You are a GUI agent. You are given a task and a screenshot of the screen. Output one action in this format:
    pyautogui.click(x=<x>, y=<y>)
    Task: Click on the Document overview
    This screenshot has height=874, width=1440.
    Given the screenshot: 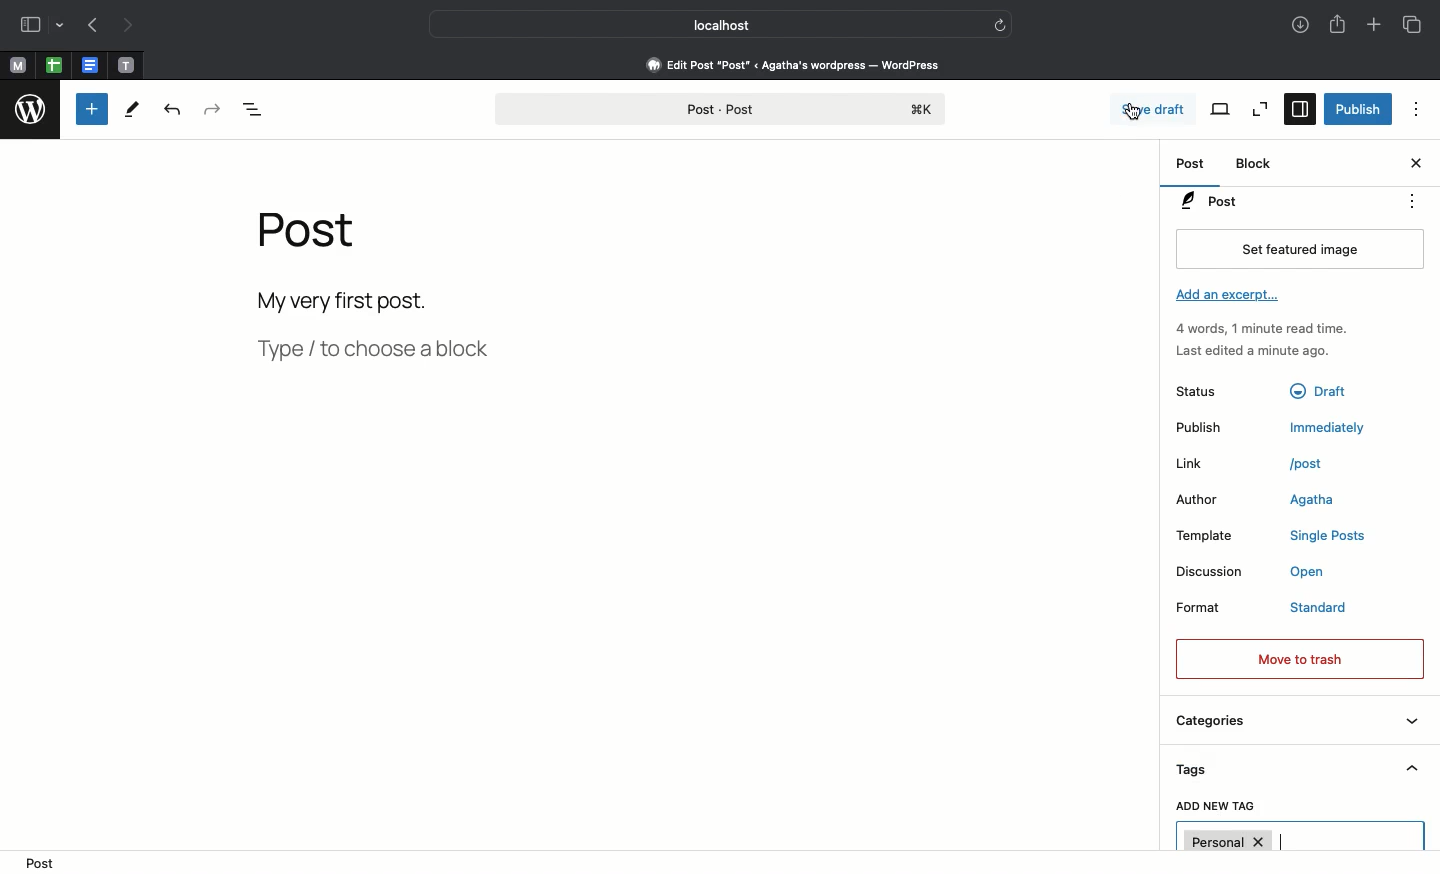 What is the action you would take?
    pyautogui.click(x=255, y=114)
    